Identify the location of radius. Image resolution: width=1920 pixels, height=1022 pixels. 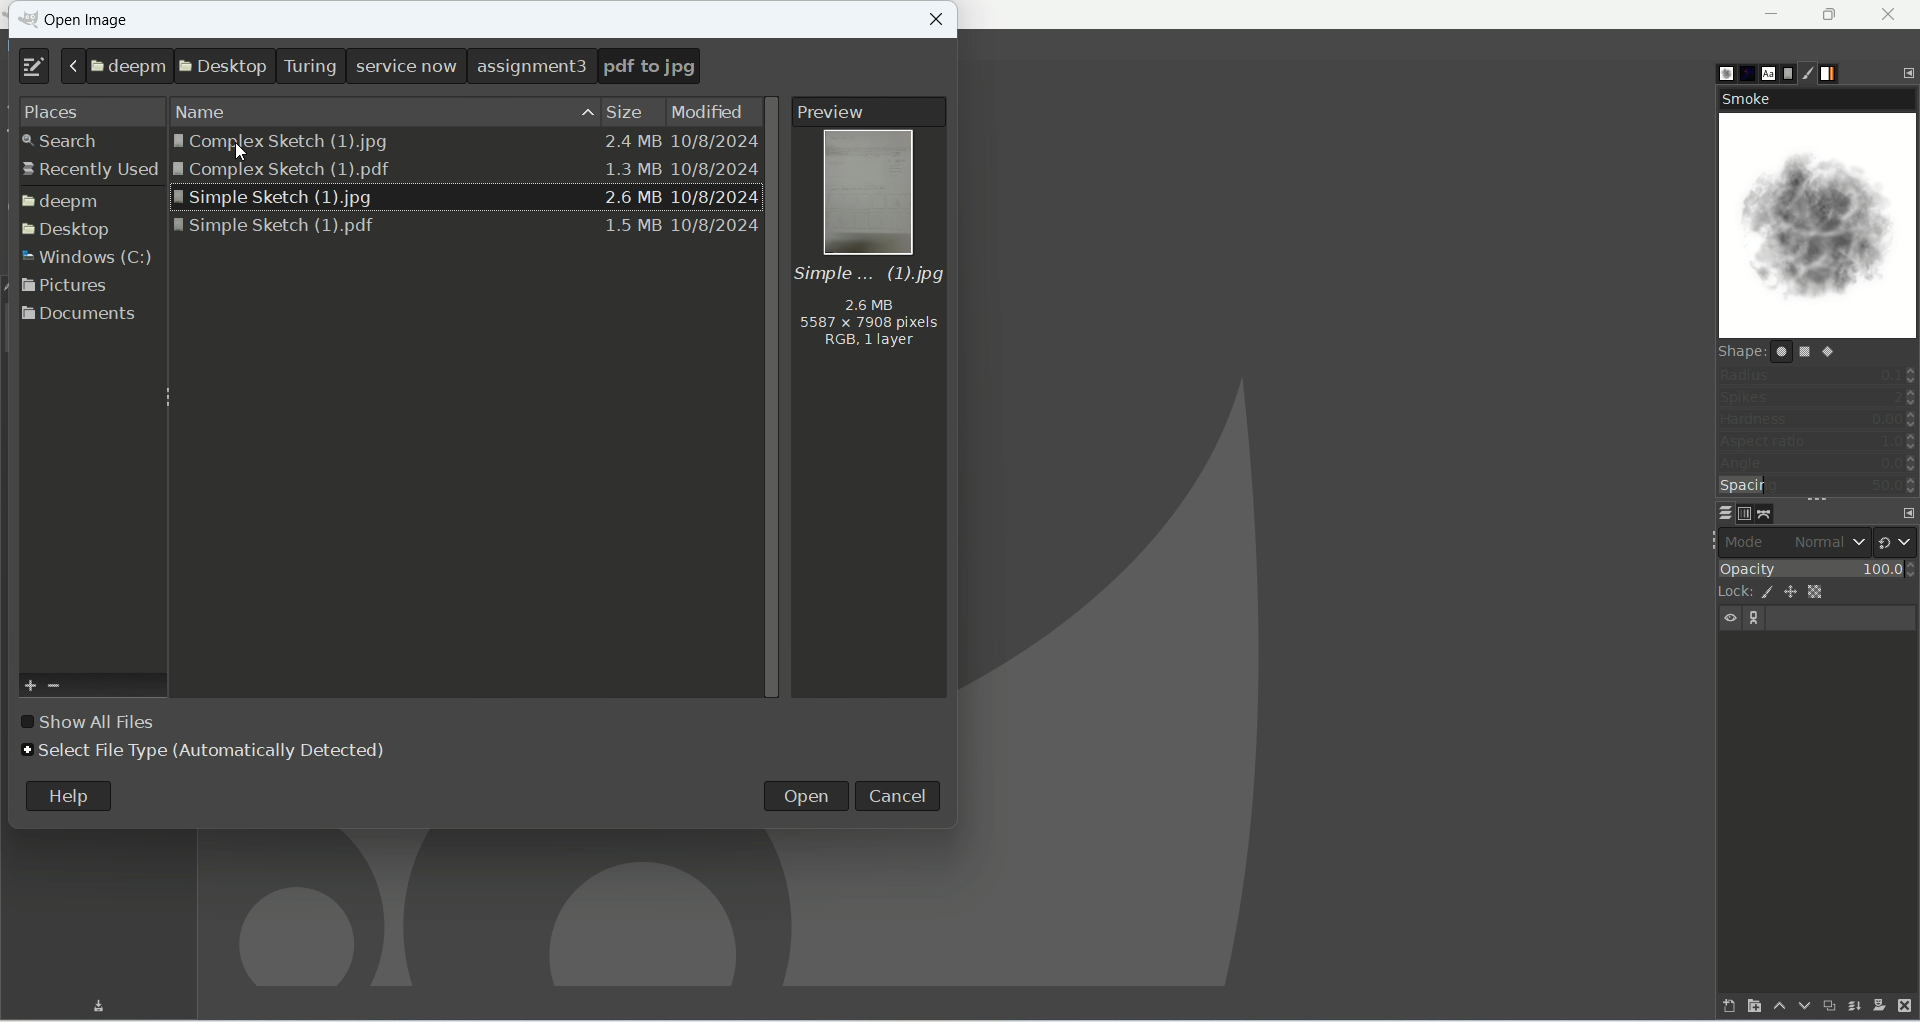
(1818, 374).